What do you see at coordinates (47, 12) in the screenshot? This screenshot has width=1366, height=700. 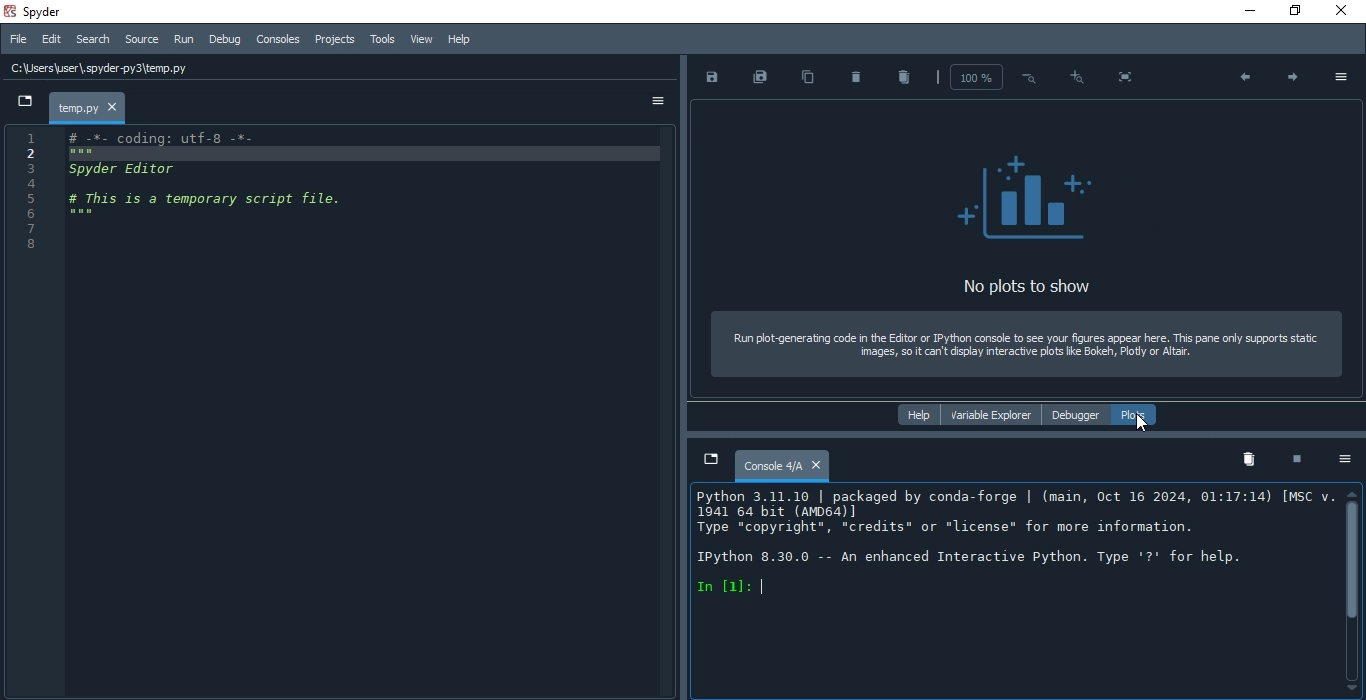 I see `Spyder` at bounding box center [47, 12].